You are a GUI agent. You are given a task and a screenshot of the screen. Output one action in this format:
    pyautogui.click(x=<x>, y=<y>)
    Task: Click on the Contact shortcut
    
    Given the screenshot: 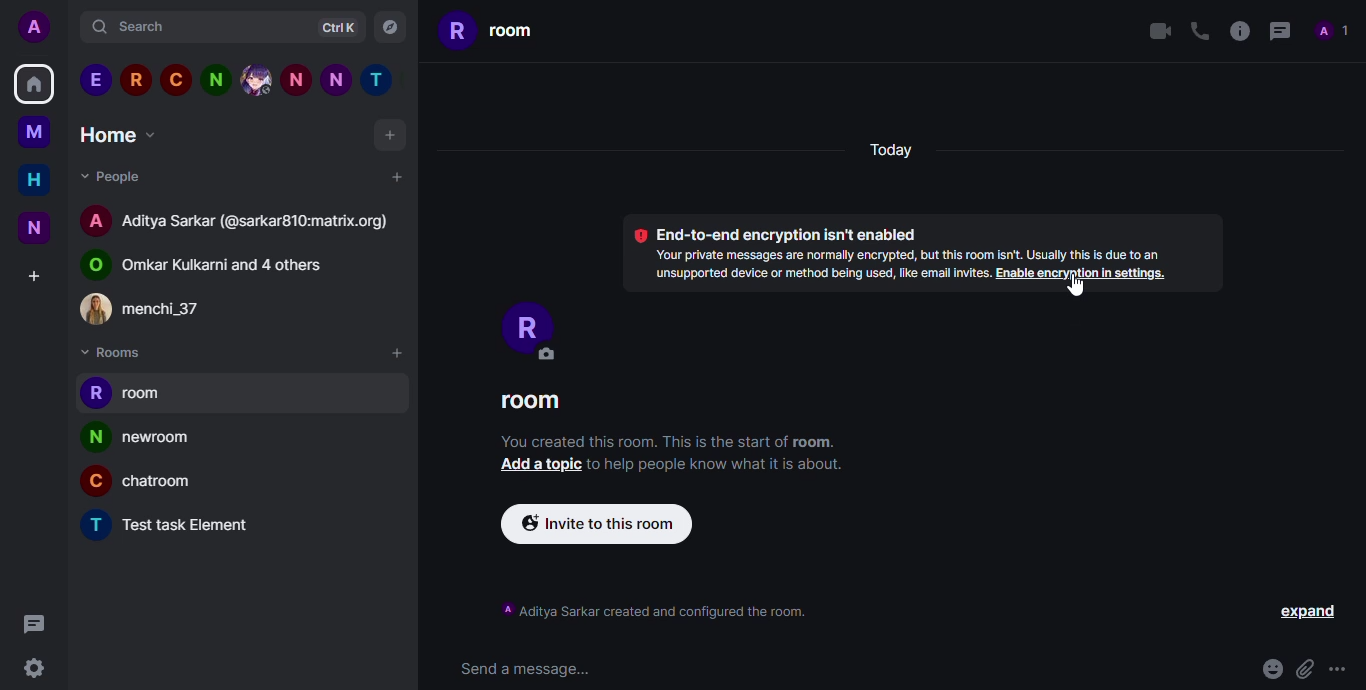 What is the action you would take?
    pyautogui.click(x=375, y=77)
    